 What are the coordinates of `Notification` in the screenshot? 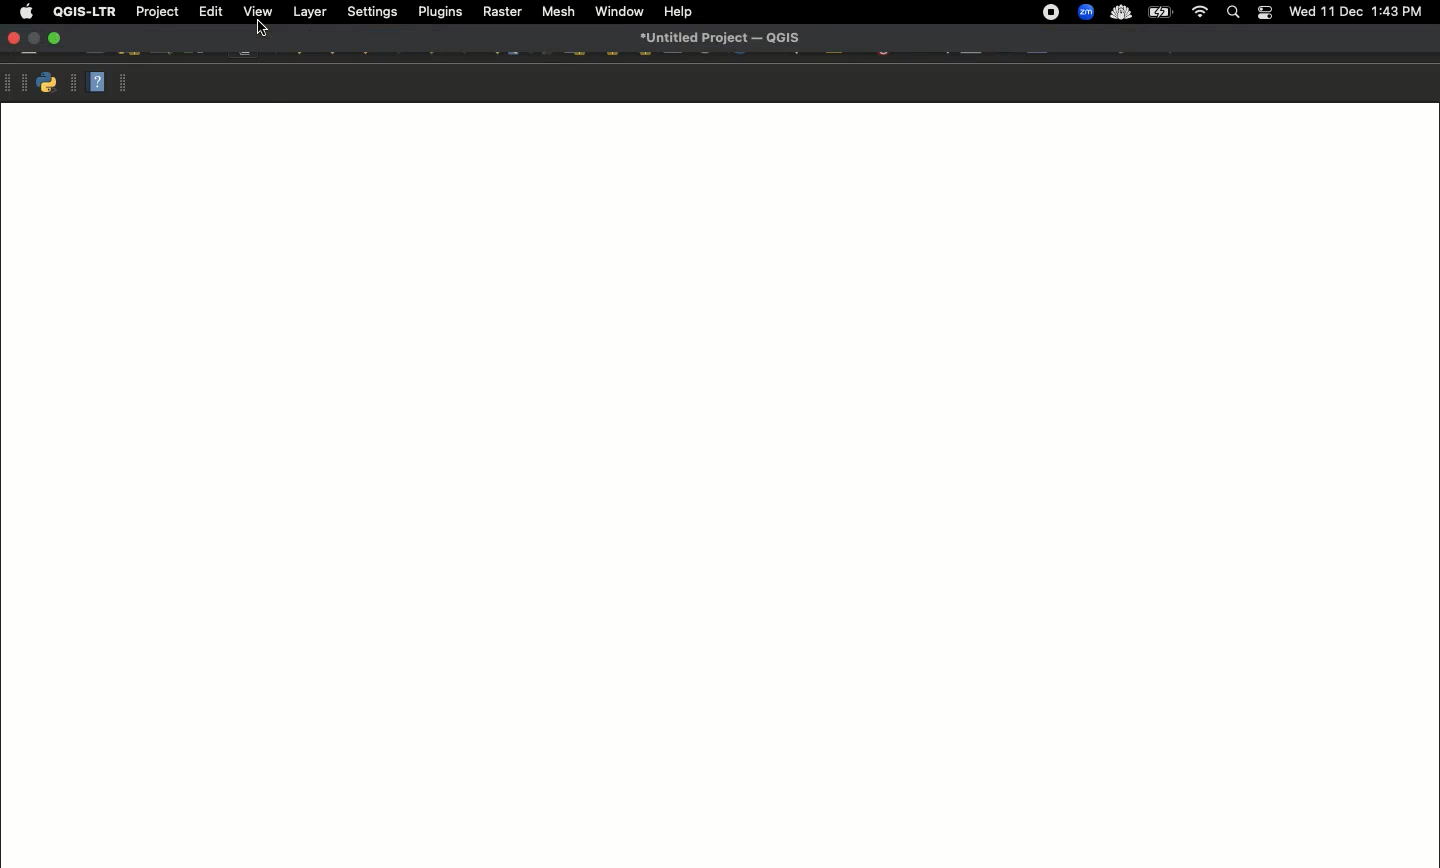 It's located at (1262, 13).